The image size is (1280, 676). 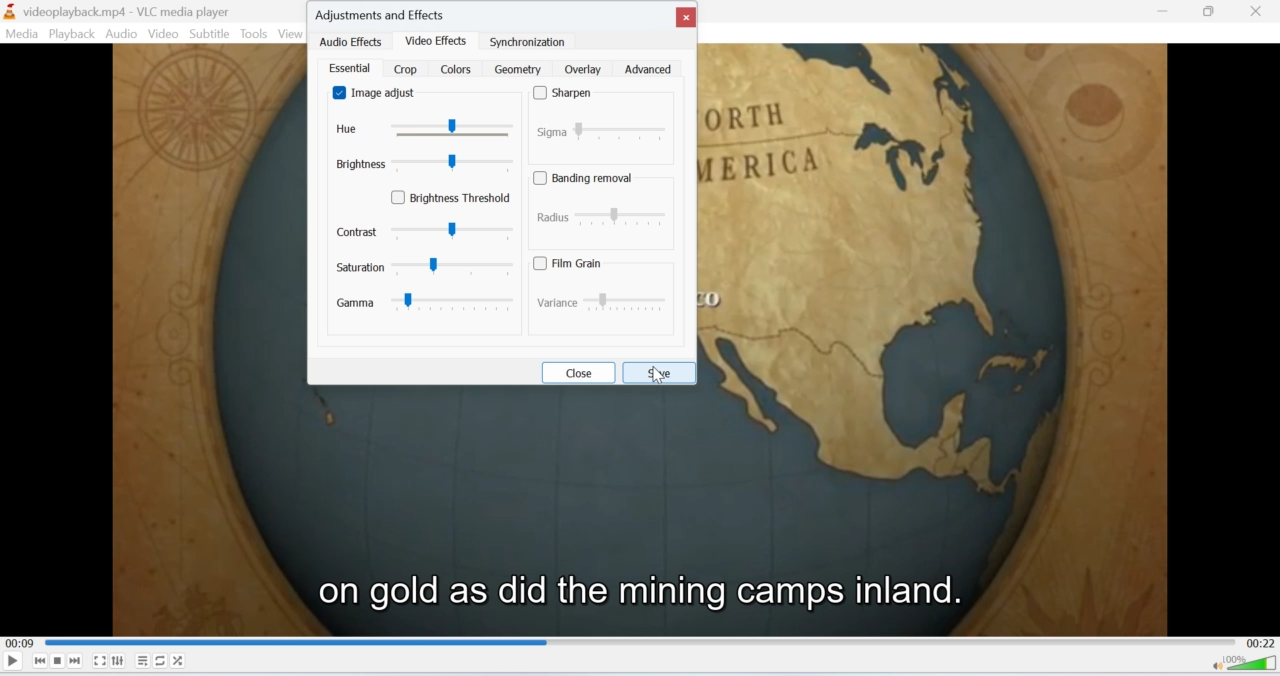 What do you see at coordinates (1211, 12) in the screenshot?
I see `Minimise` at bounding box center [1211, 12].